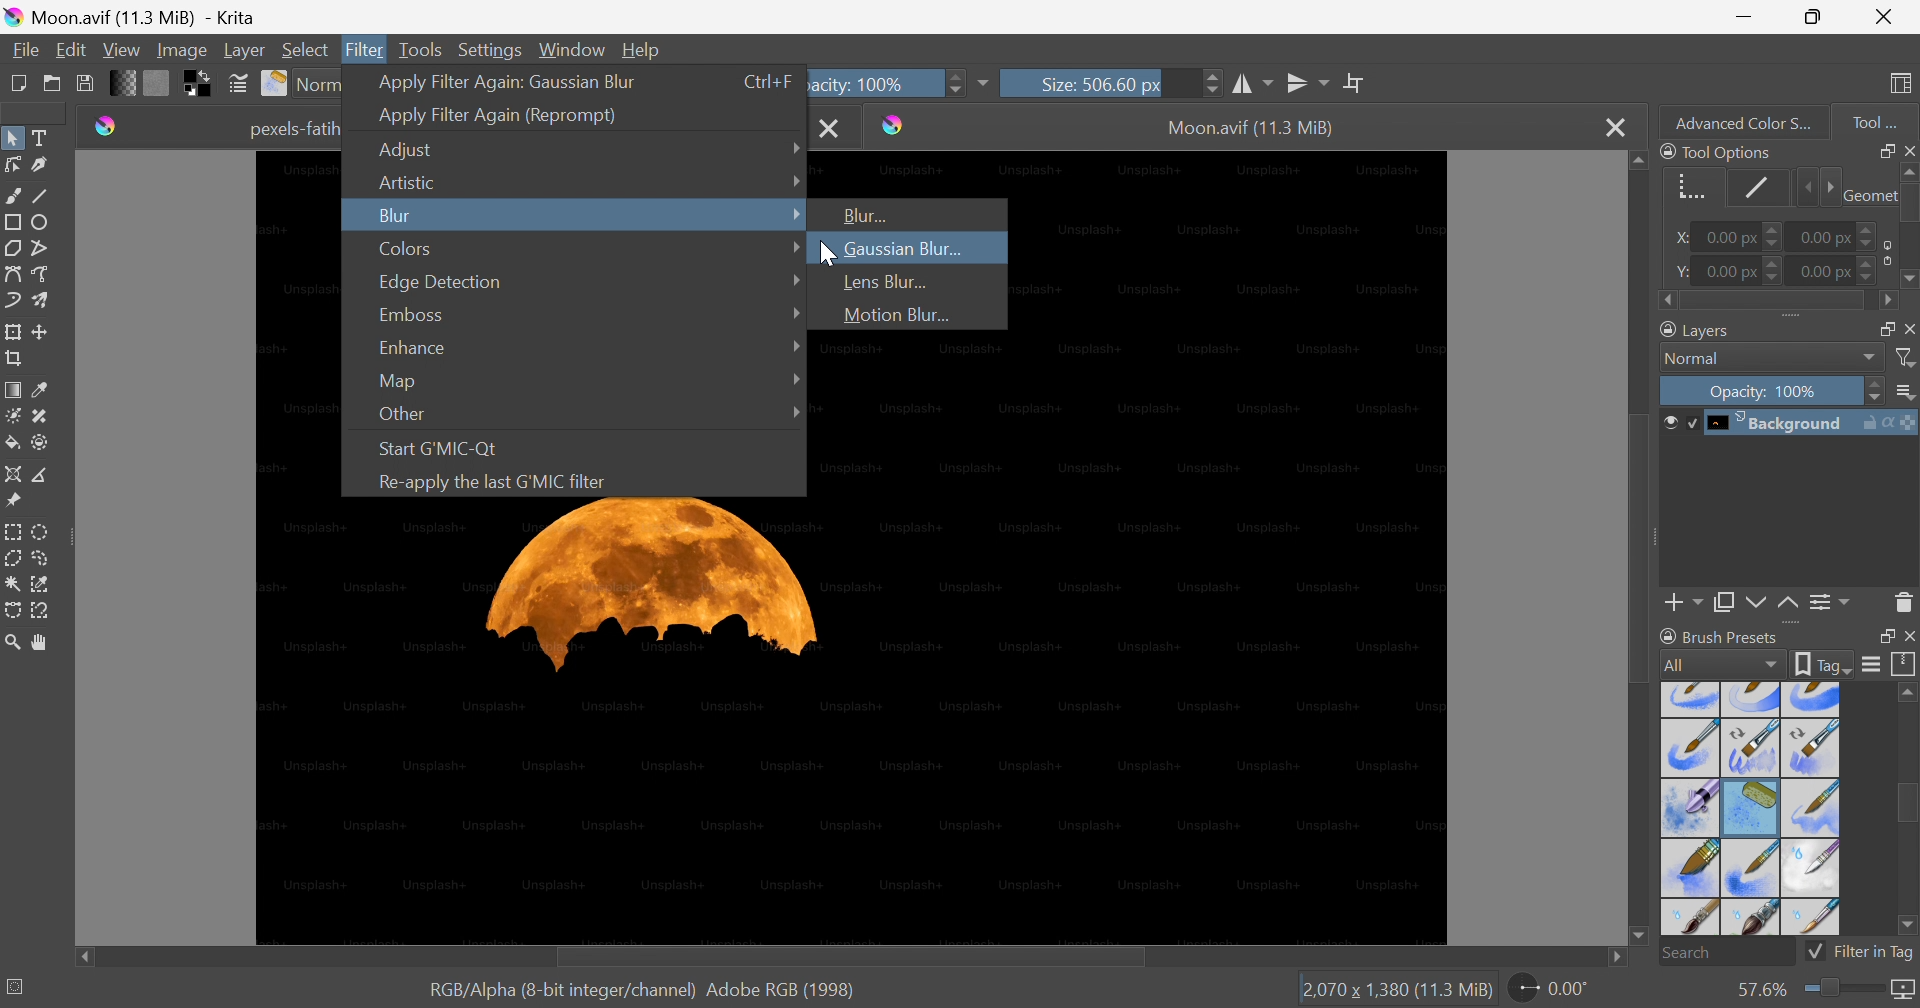 This screenshot has height=1008, width=1920. Describe the element at coordinates (41, 191) in the screenshot. I see `Line tool` at that location.